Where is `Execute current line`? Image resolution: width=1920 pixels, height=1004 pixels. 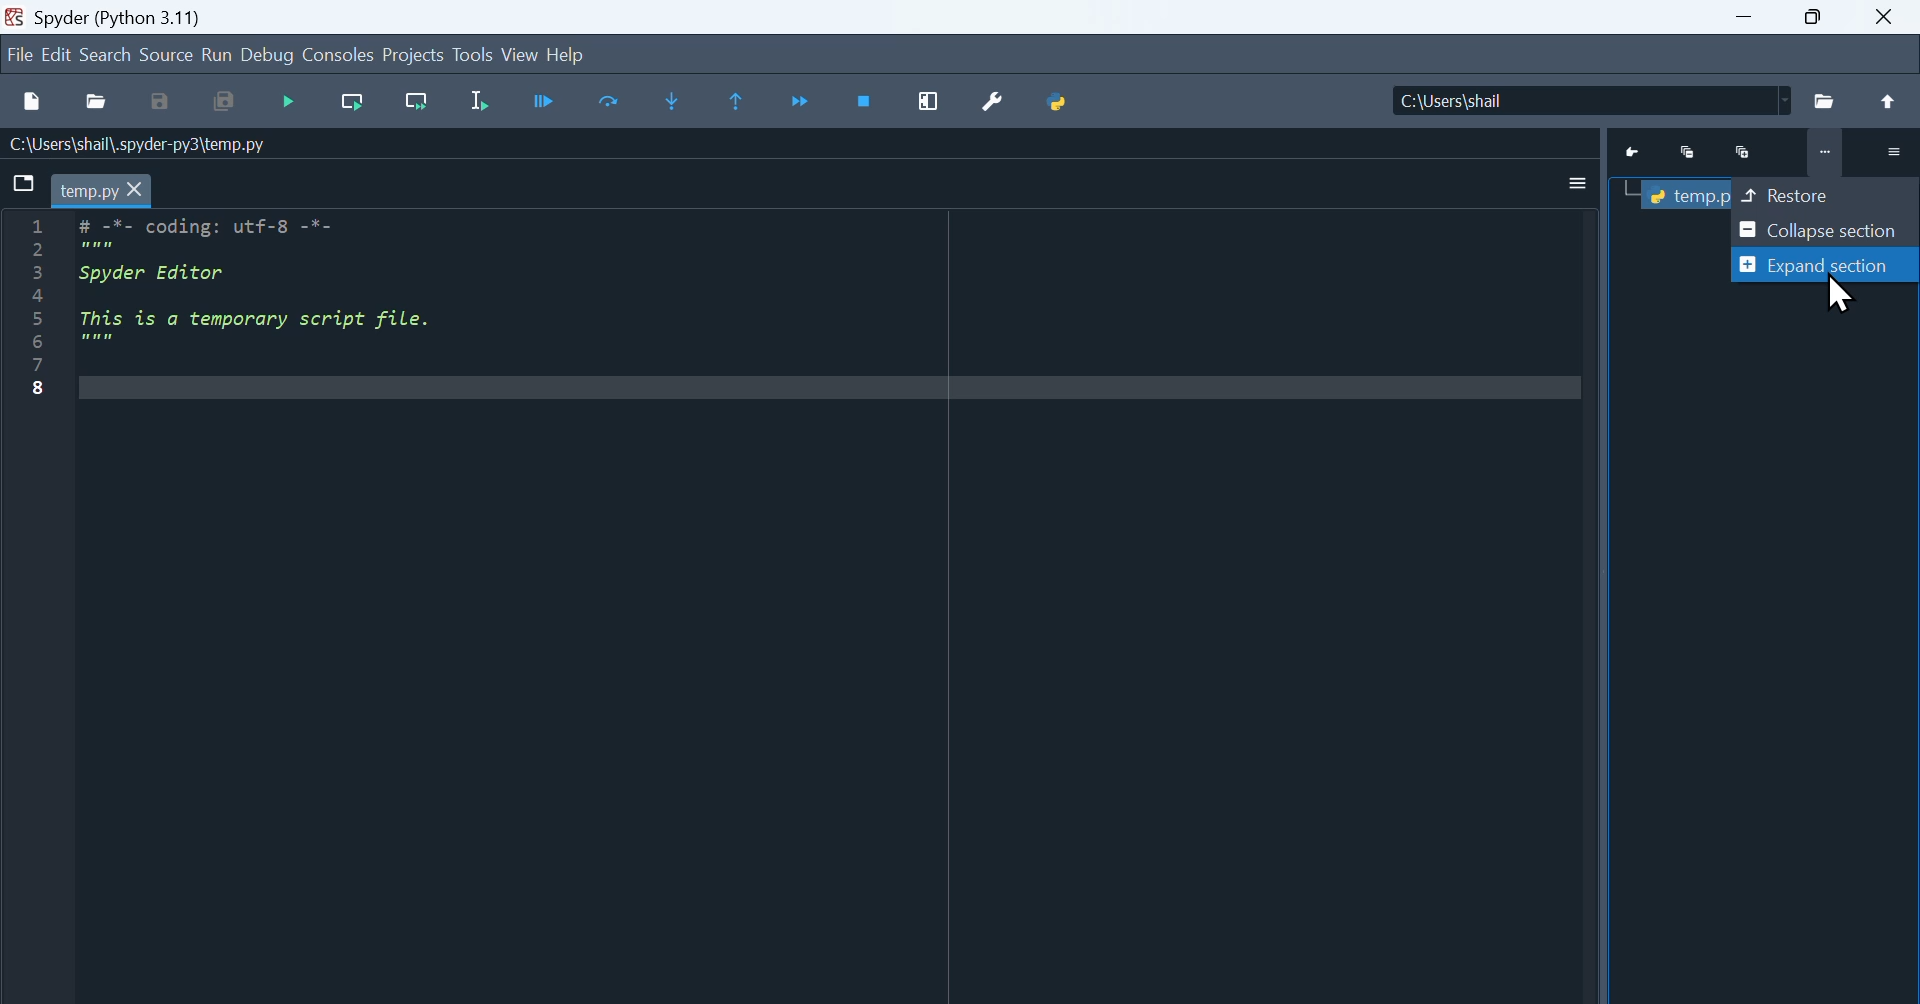 Execute current line is located at coordinates (611, 103).